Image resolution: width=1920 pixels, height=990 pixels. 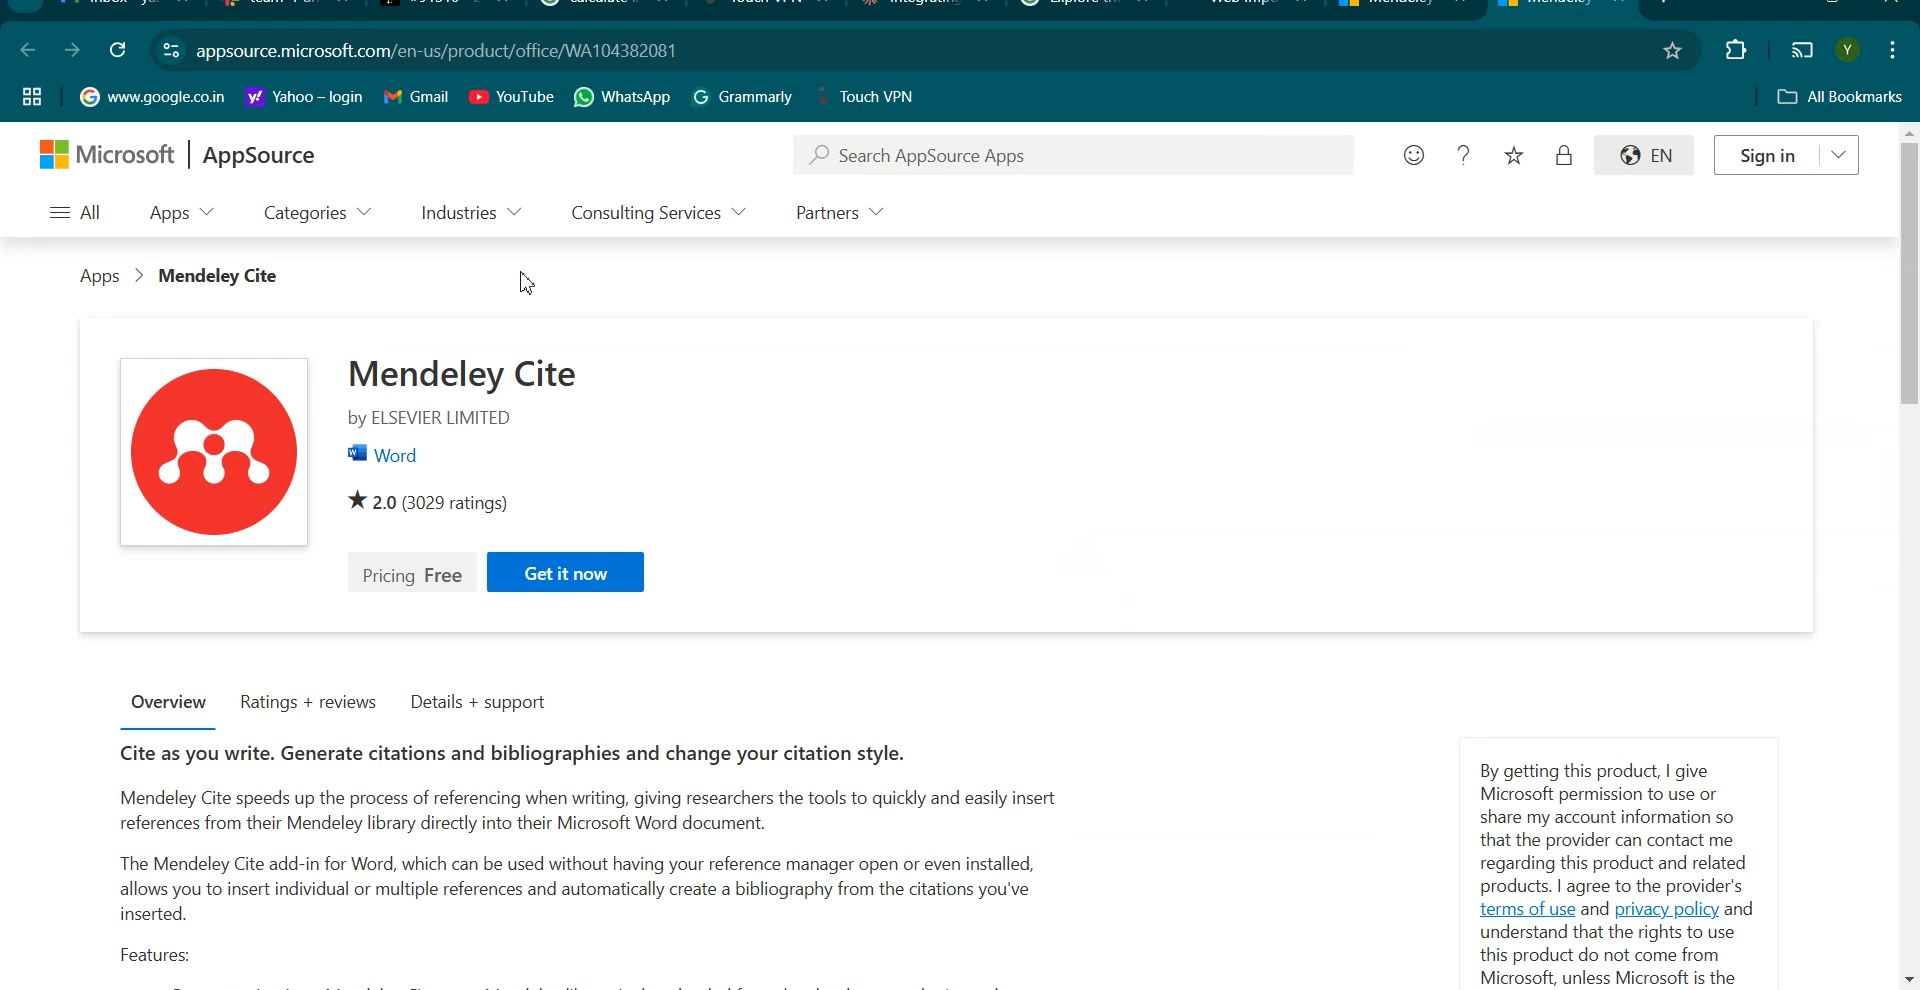 I want to click on Search bar, so click(x=1072, y=155).